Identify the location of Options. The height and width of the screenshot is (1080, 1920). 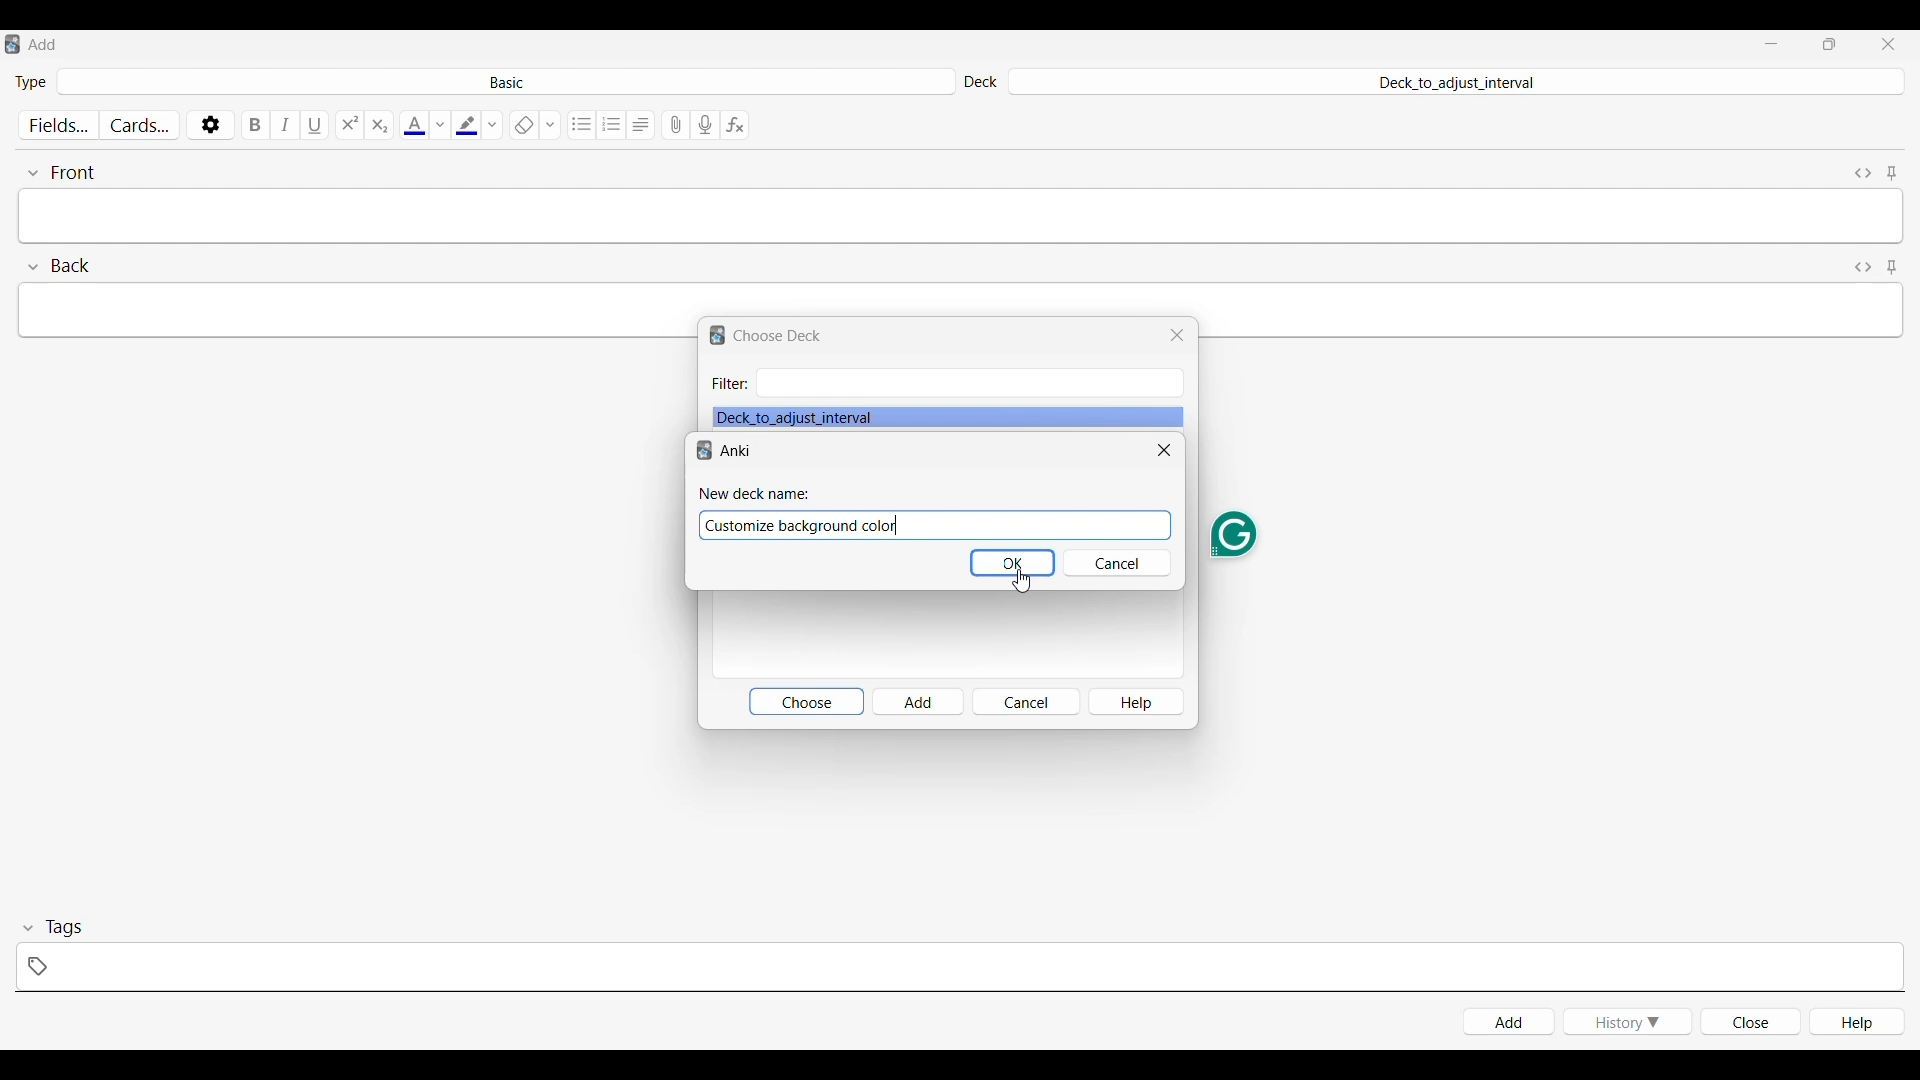
(210, 124).